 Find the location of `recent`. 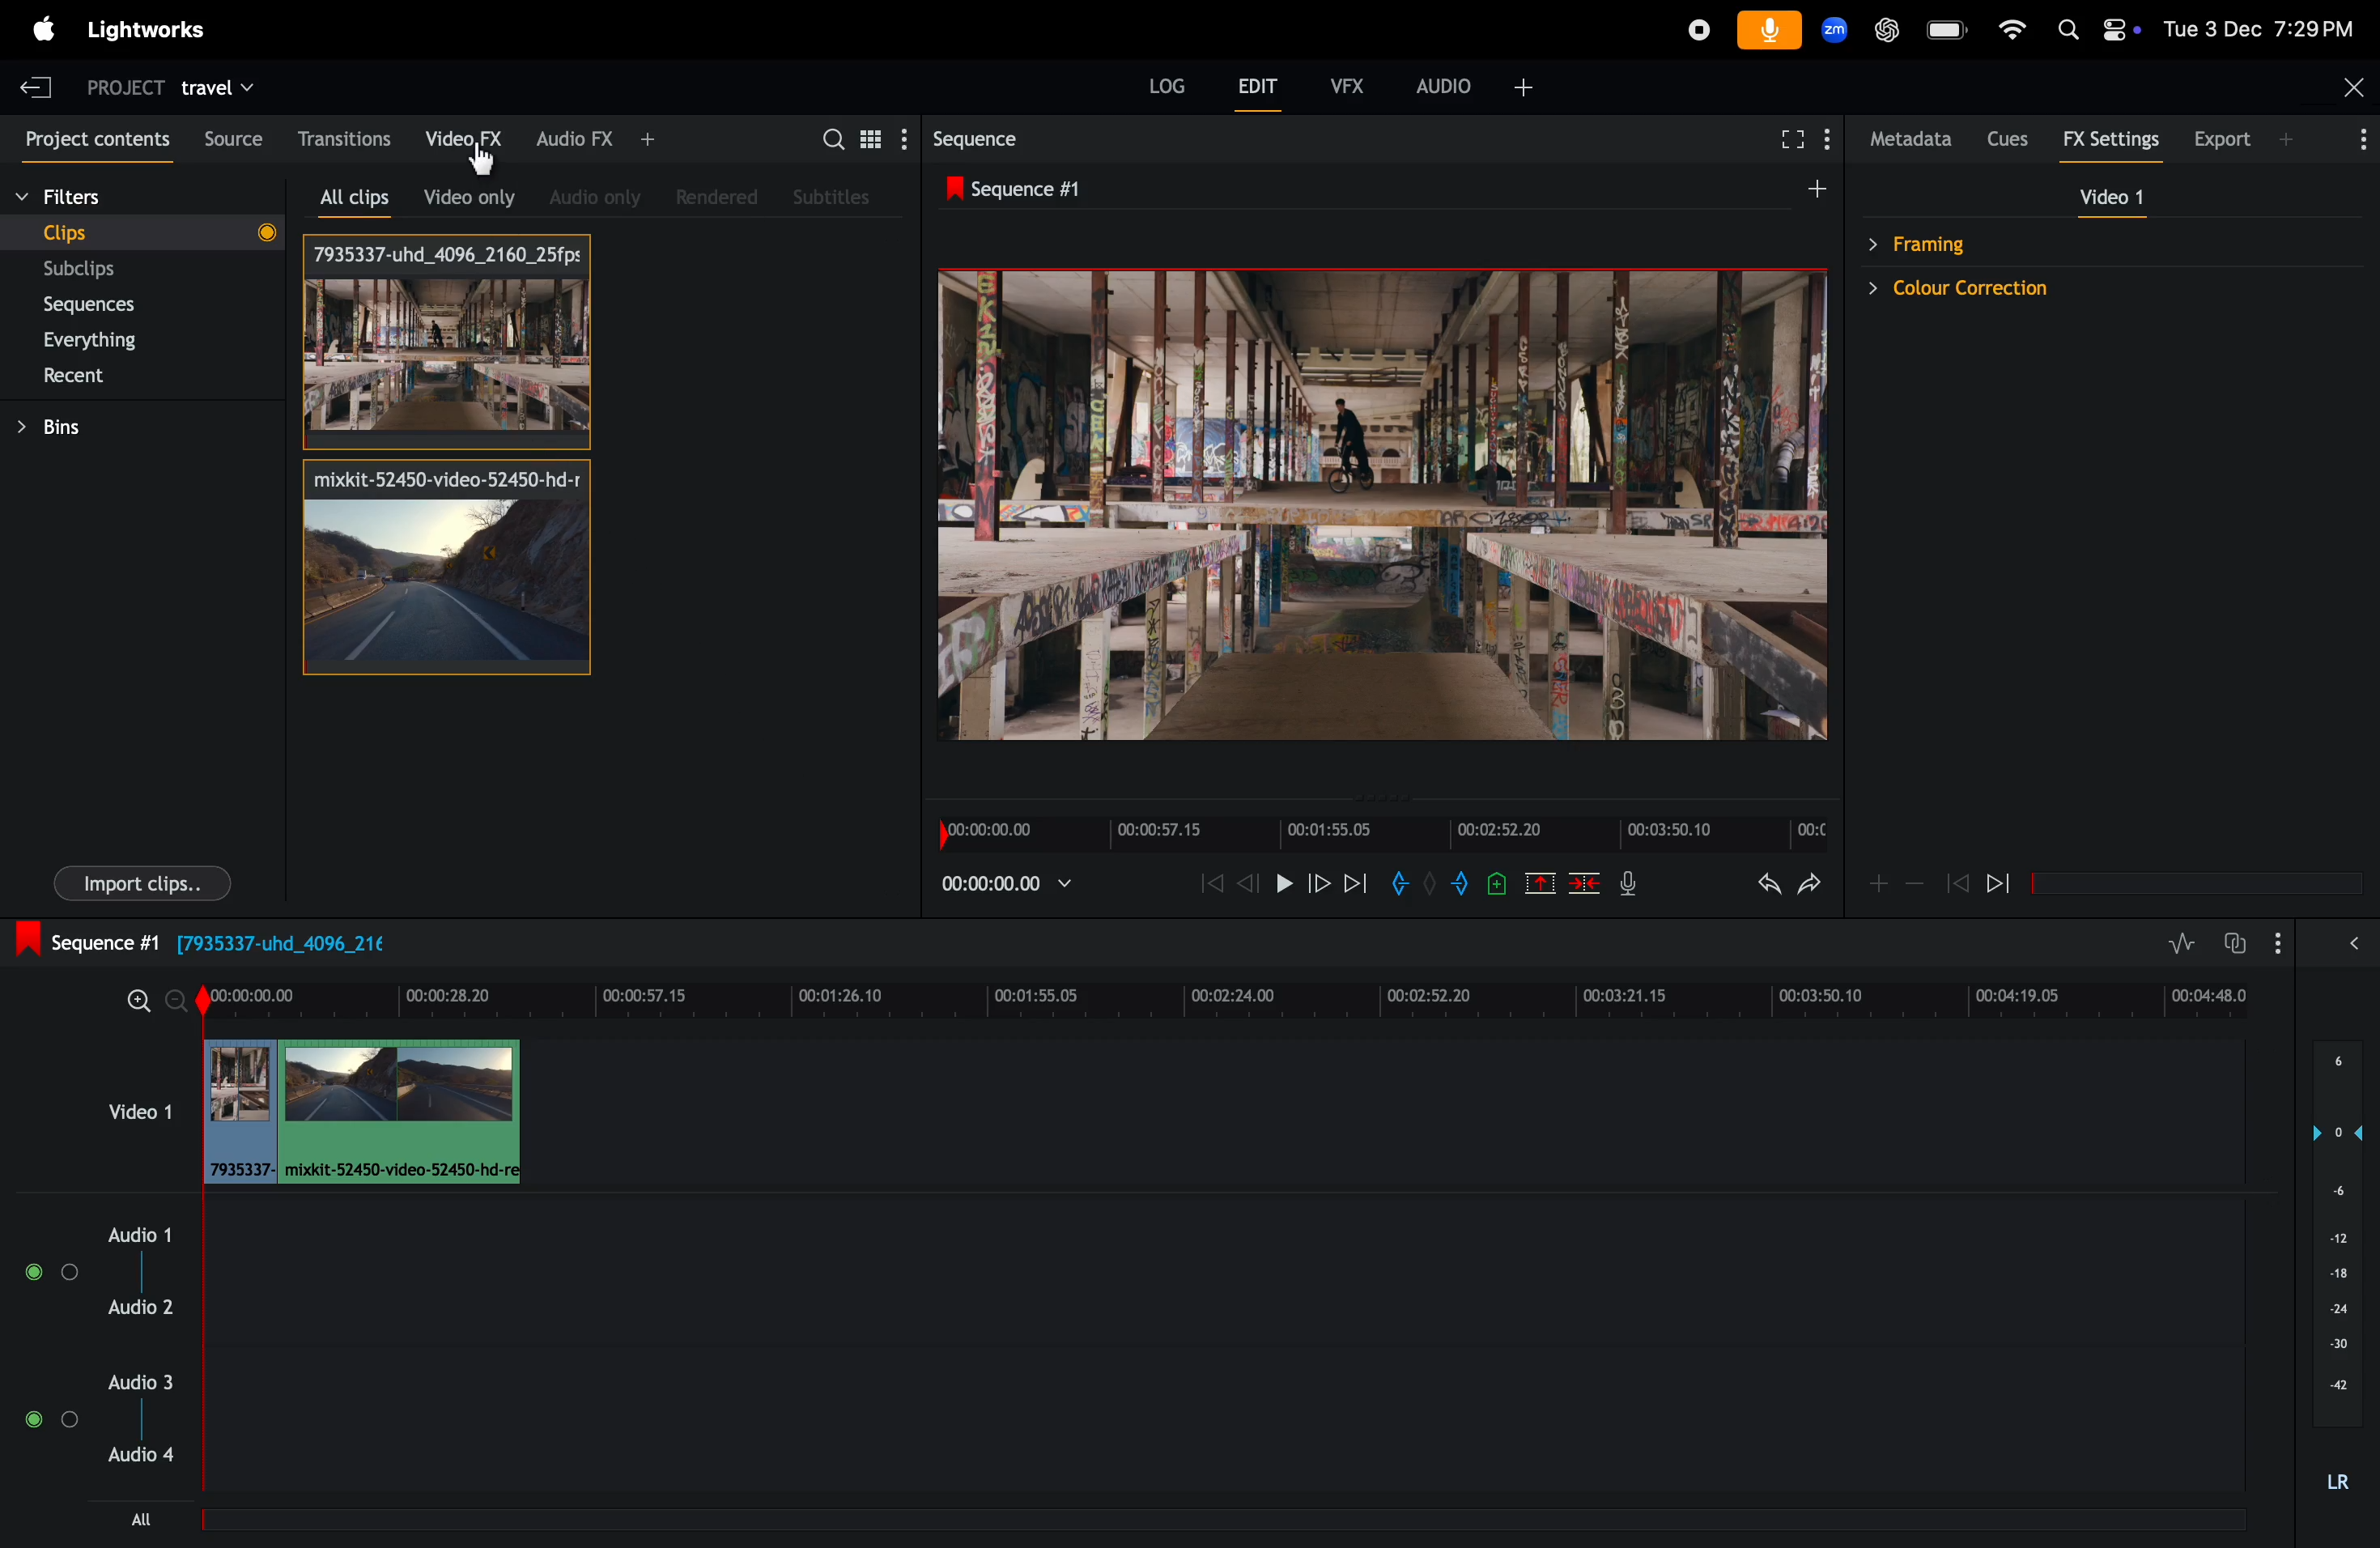

recent is located at coordinates (137, 379).